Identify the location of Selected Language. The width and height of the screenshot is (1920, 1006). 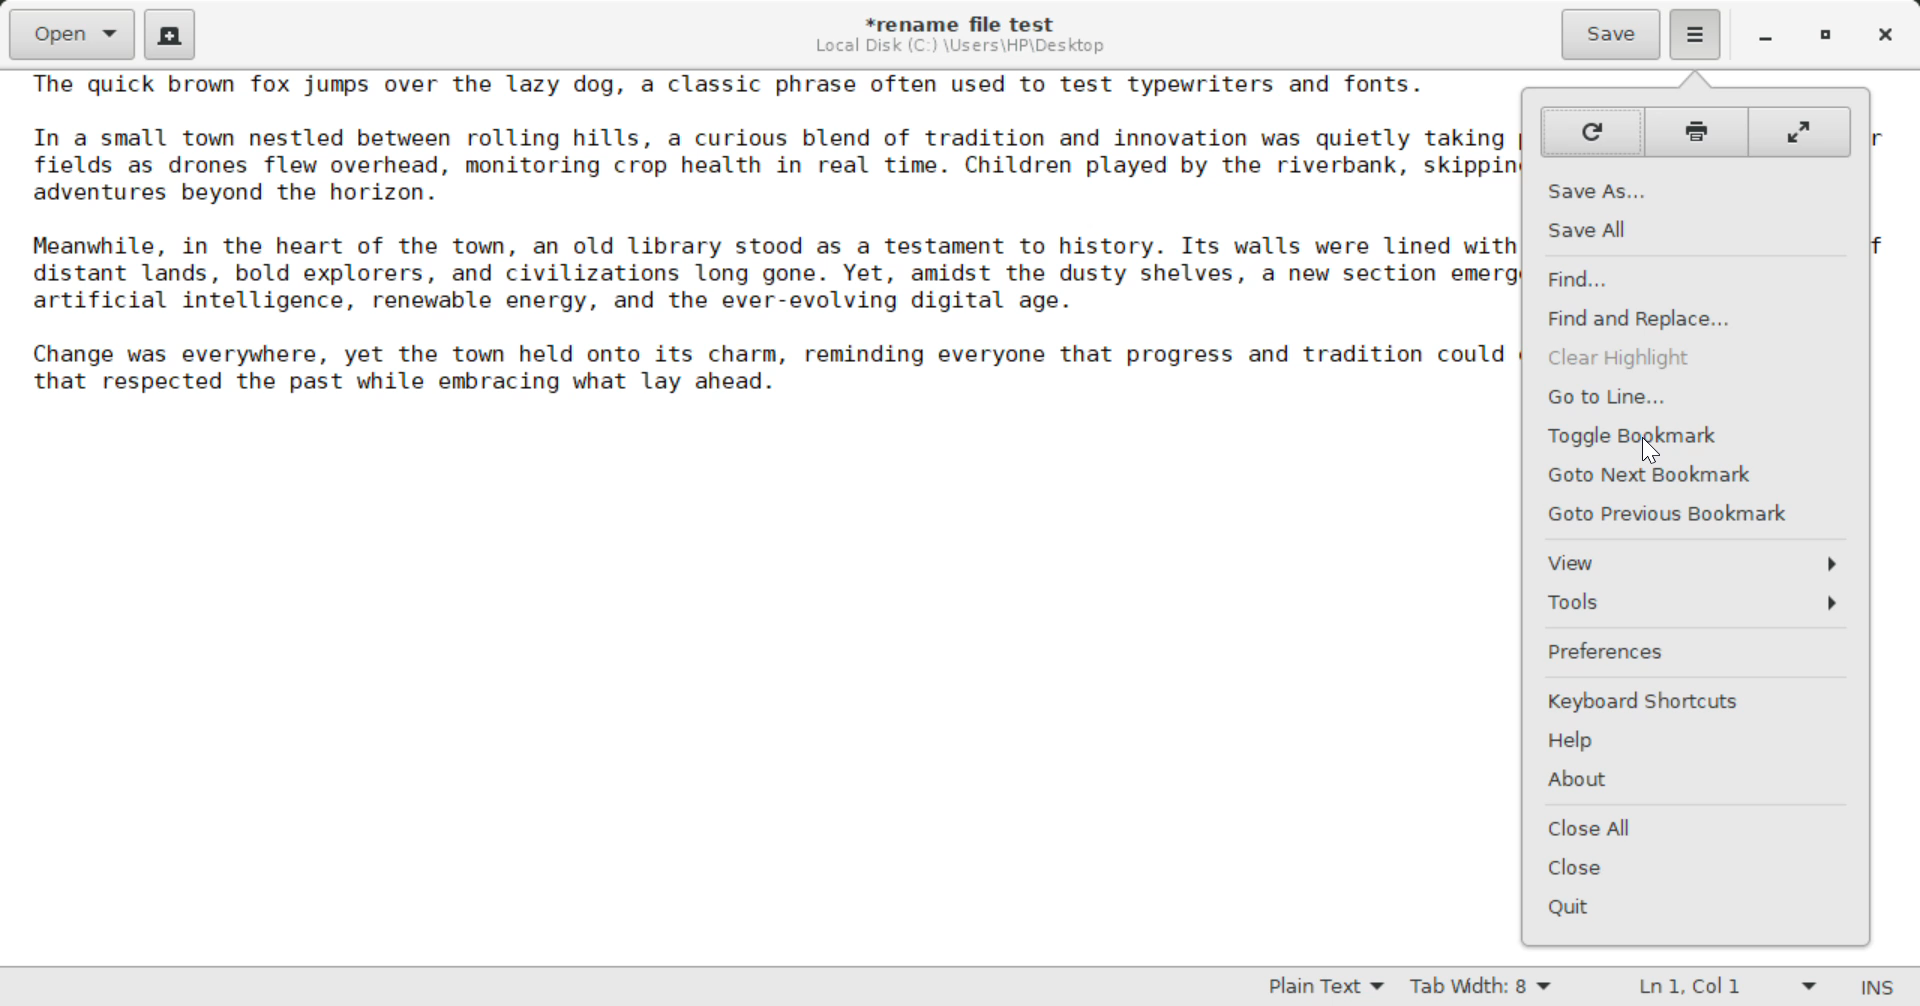
(1326, 989).